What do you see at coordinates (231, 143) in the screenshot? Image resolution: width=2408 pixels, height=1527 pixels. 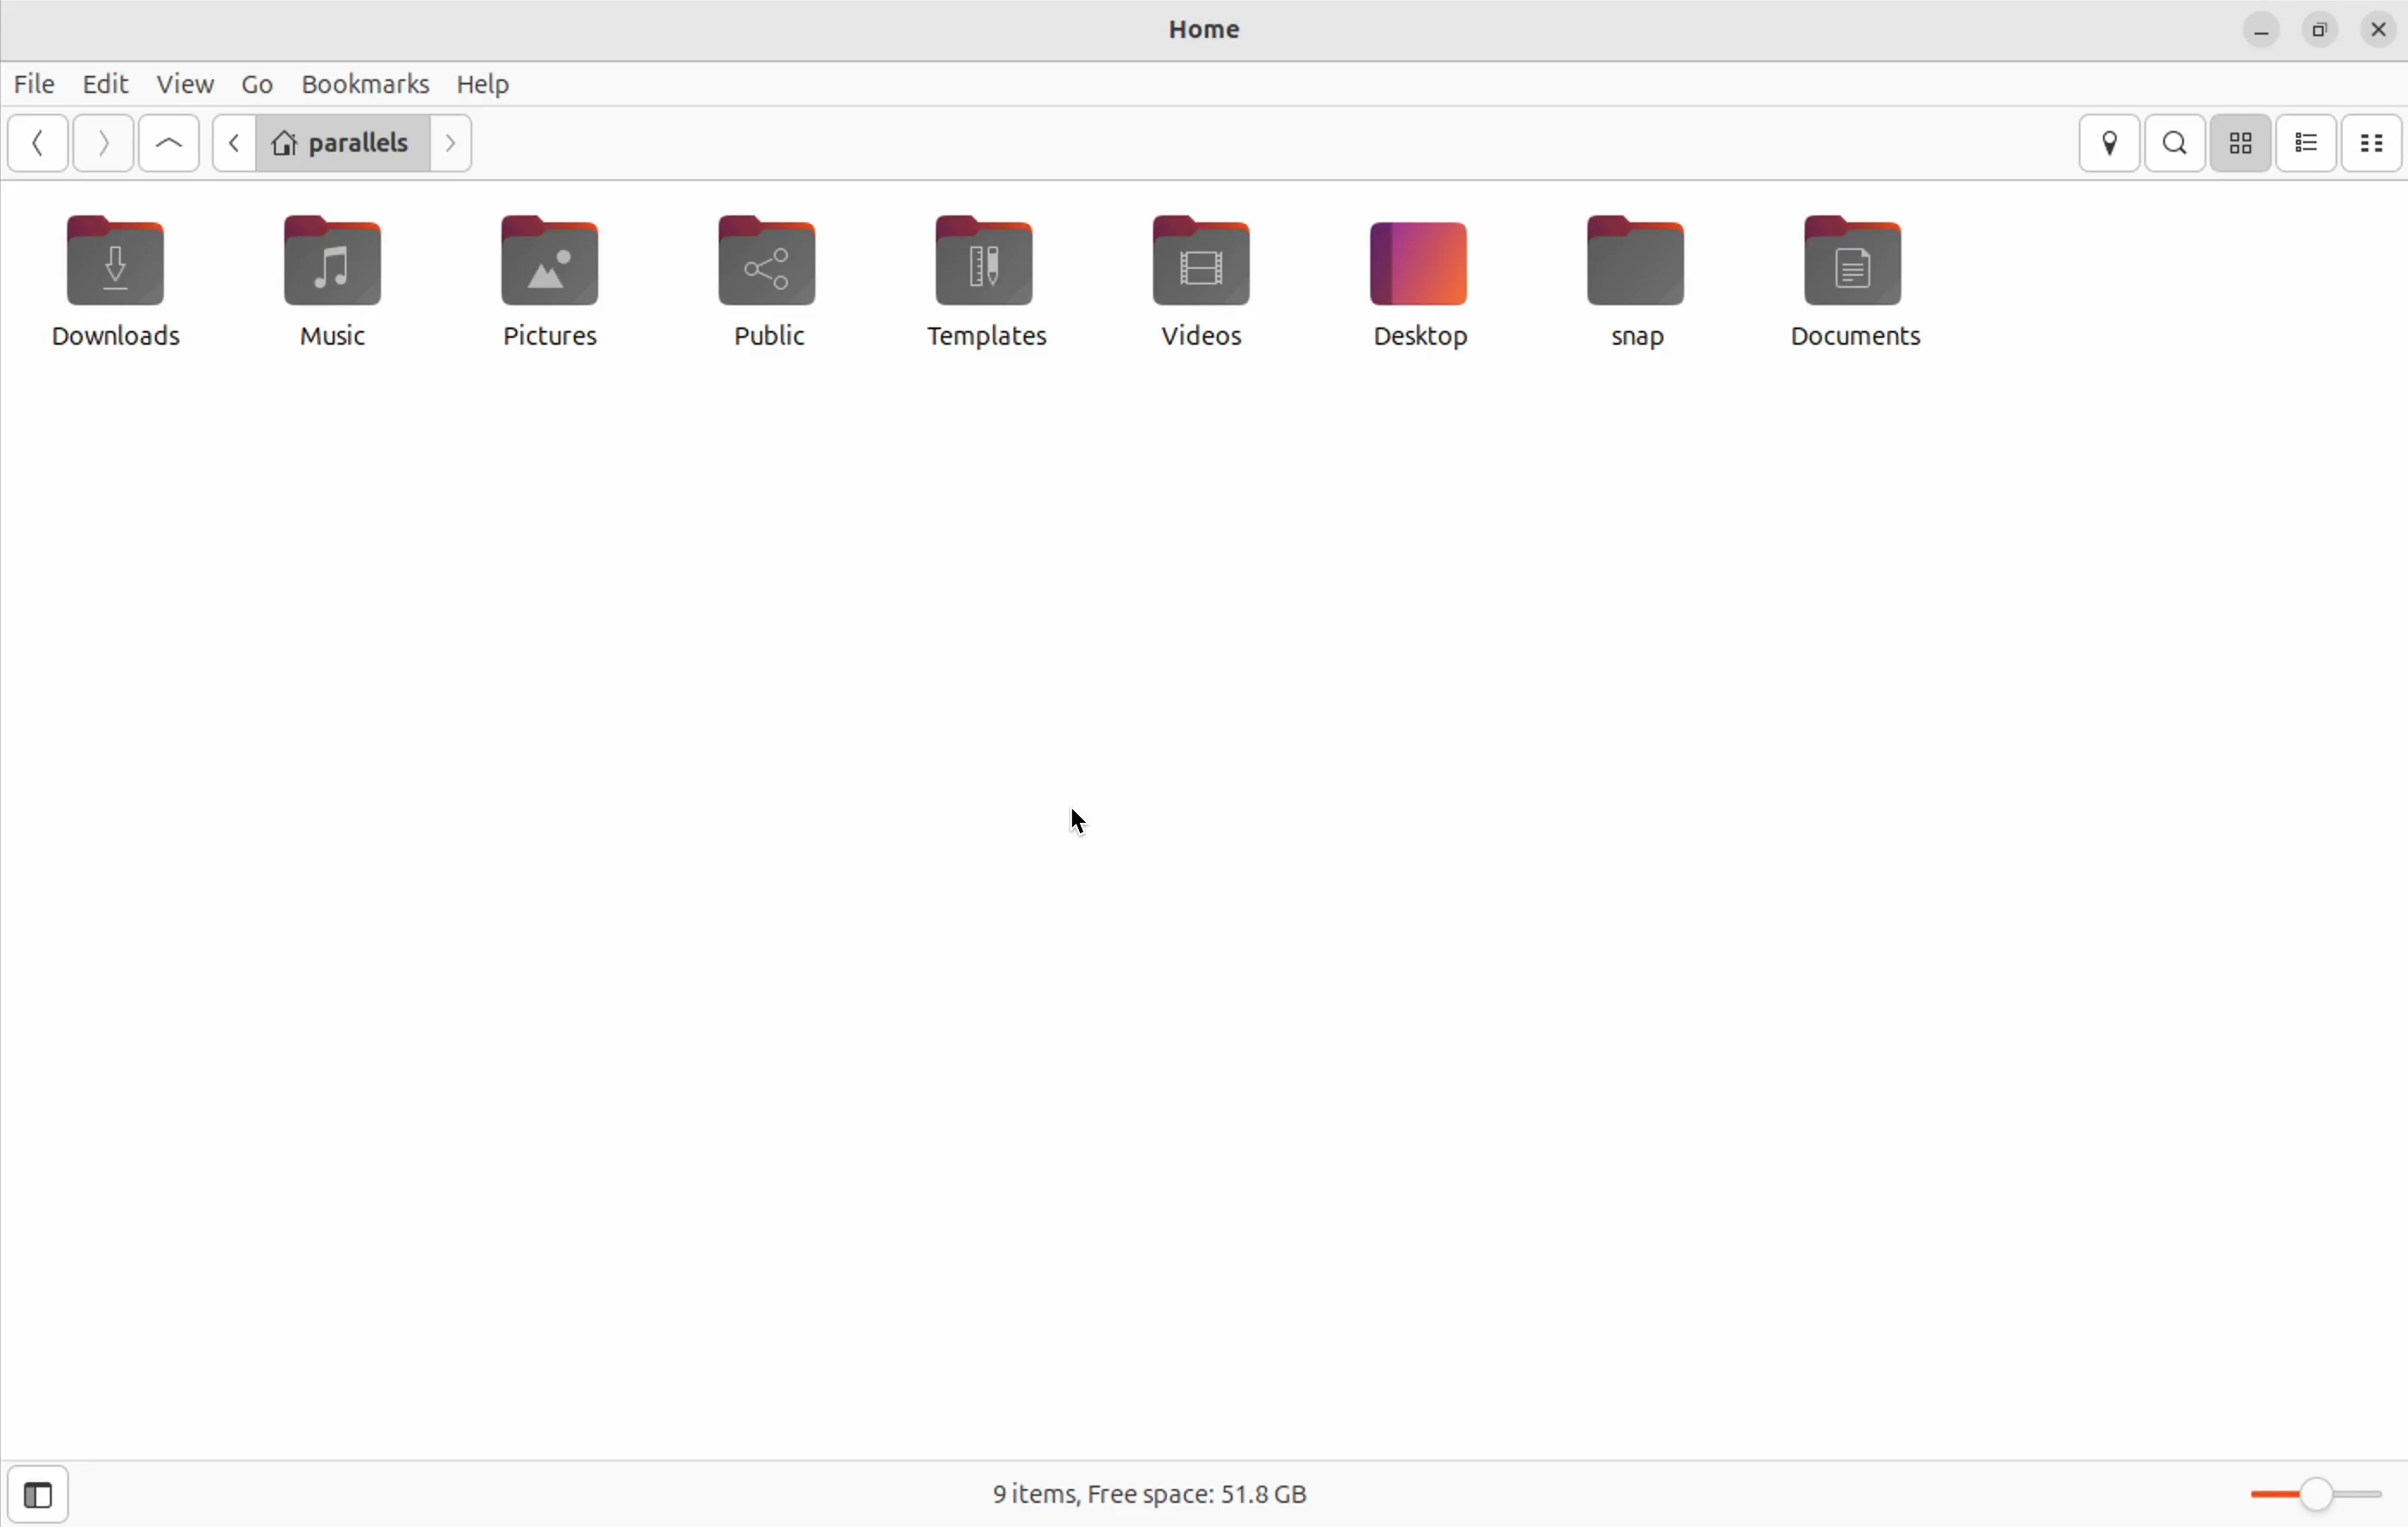 I see `go back` at bounding box center [231, 143].